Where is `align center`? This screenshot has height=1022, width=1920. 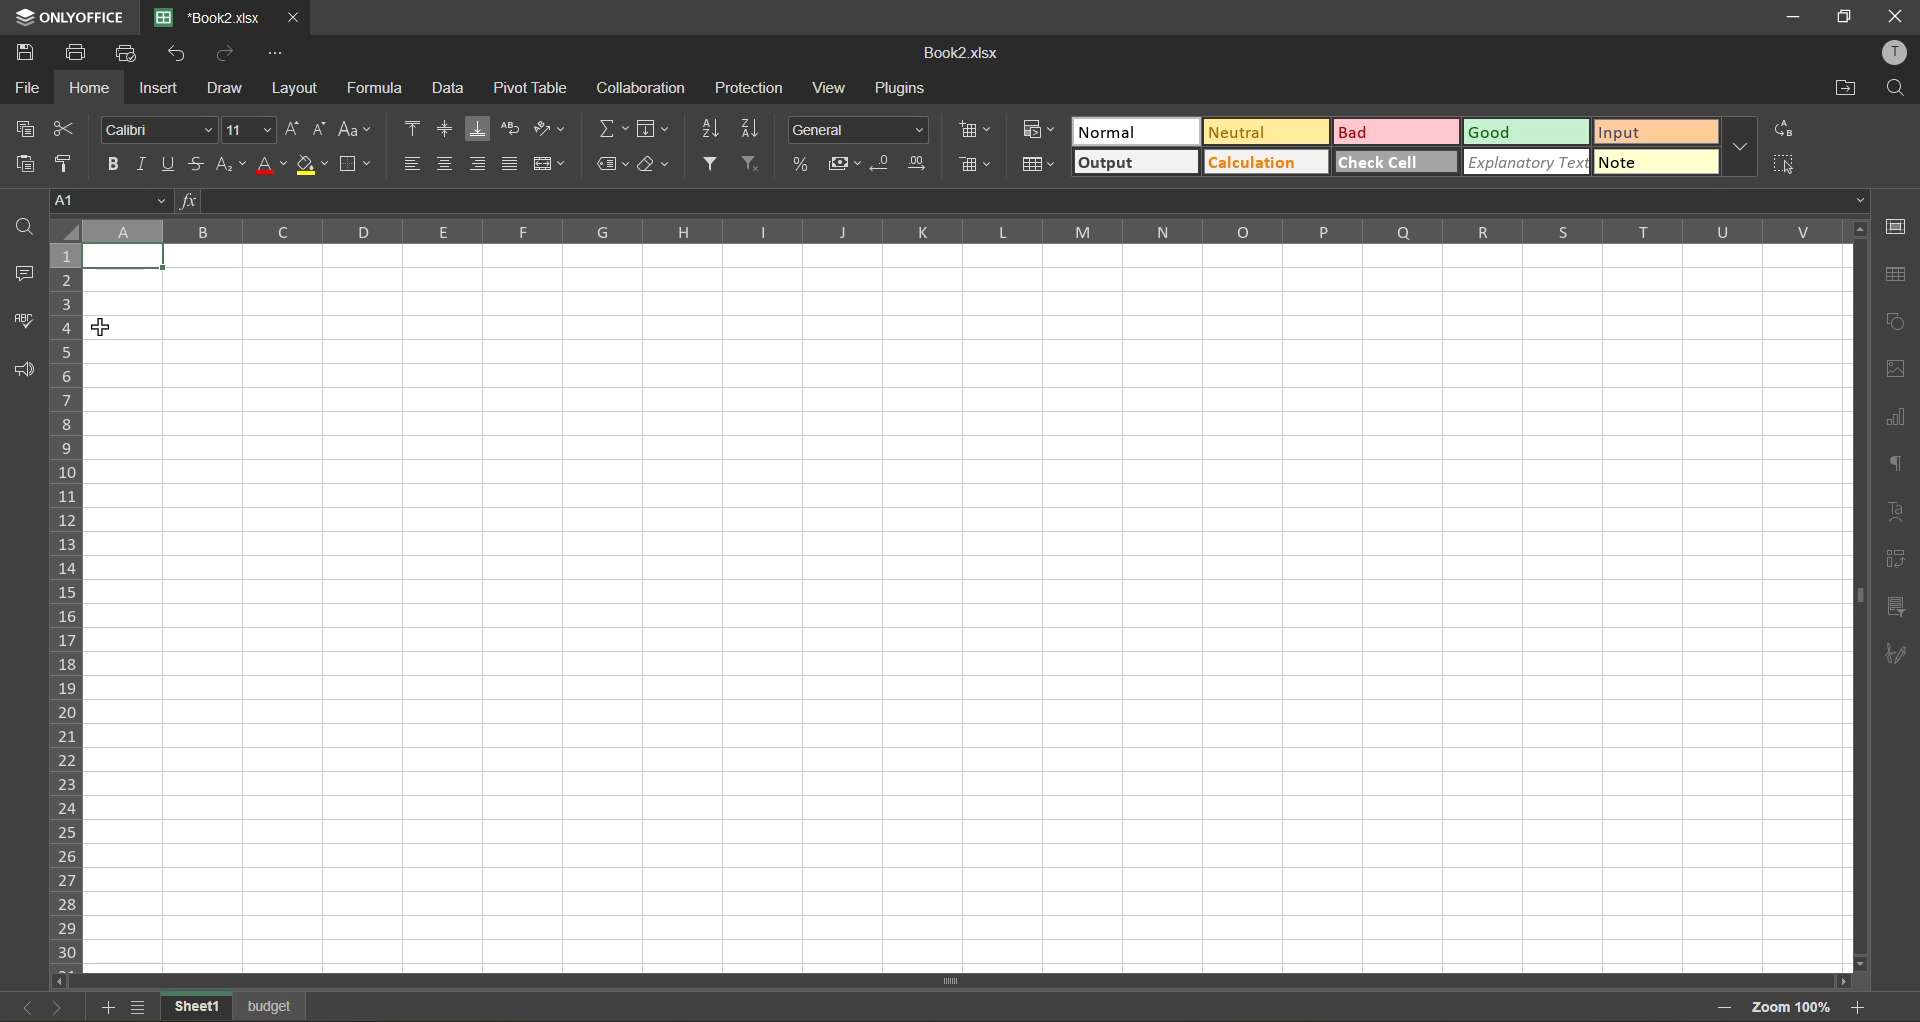
align center is located at coordinates (448, 165).